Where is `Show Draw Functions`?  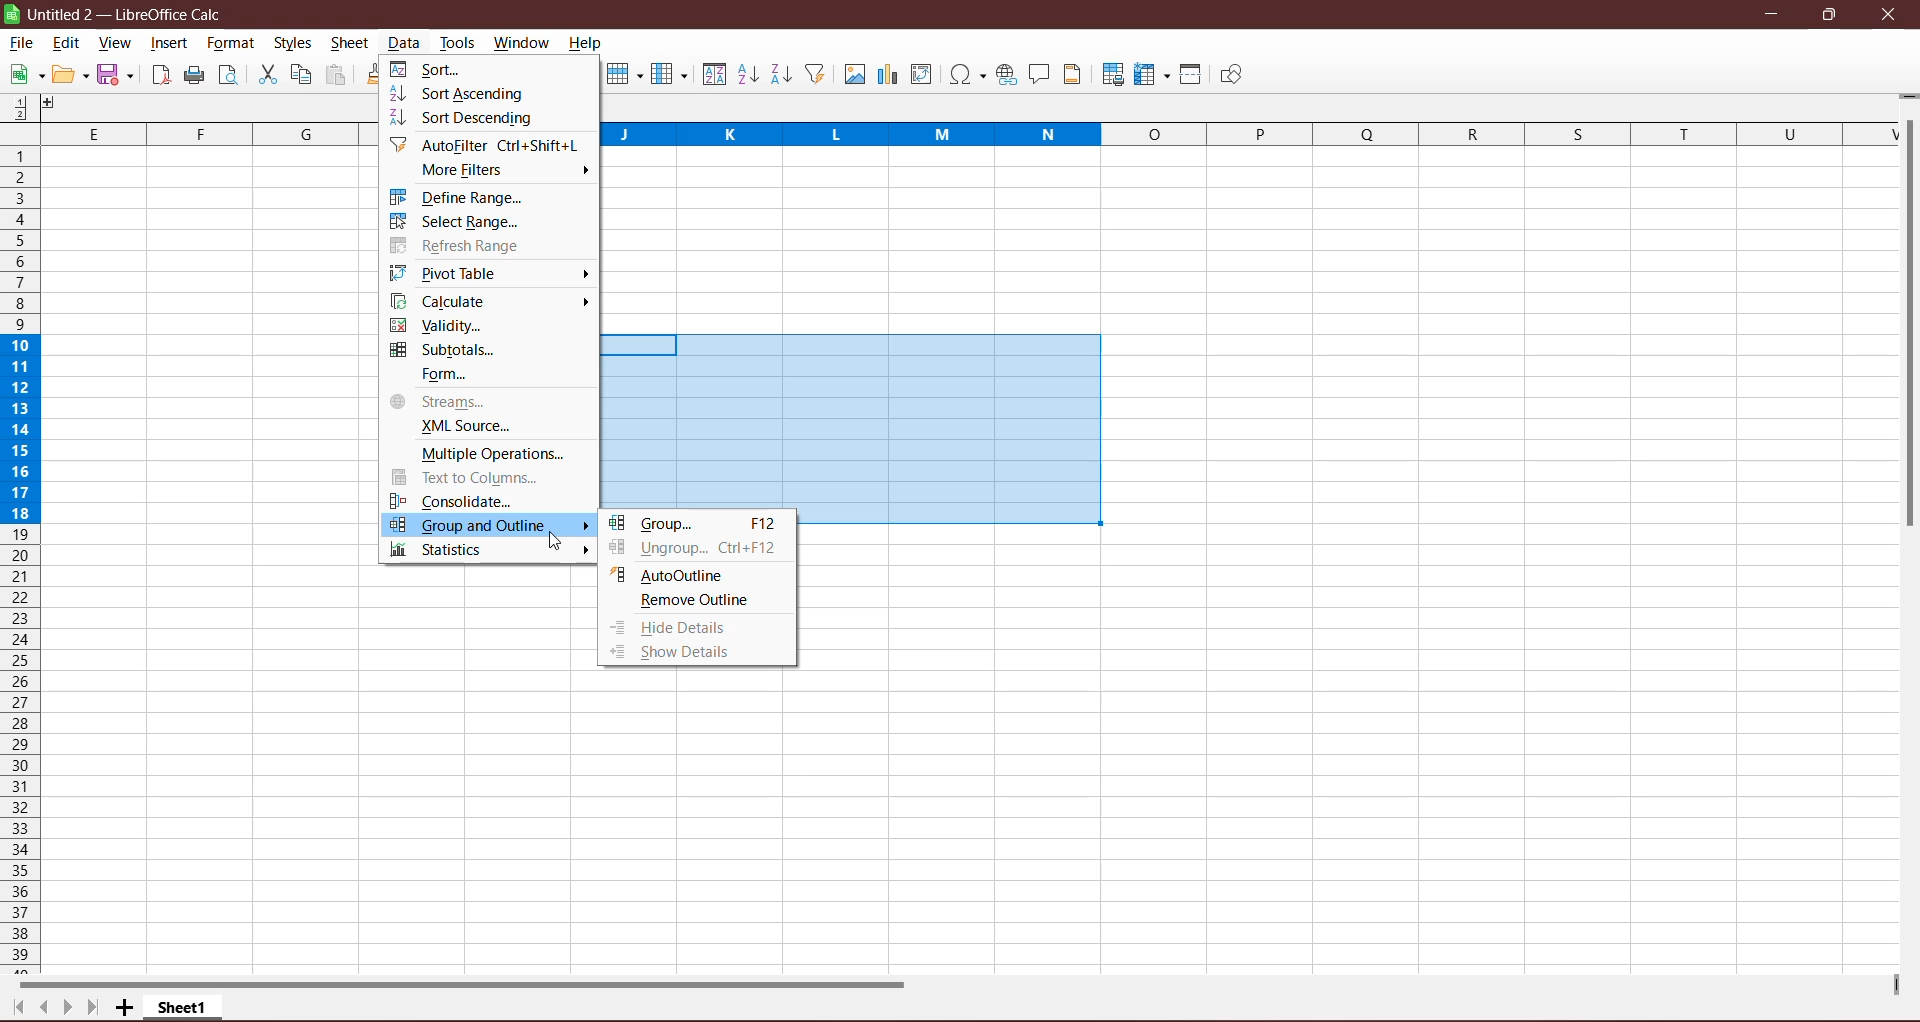 Show Draw Functions is located at coordinates (1231, 75).